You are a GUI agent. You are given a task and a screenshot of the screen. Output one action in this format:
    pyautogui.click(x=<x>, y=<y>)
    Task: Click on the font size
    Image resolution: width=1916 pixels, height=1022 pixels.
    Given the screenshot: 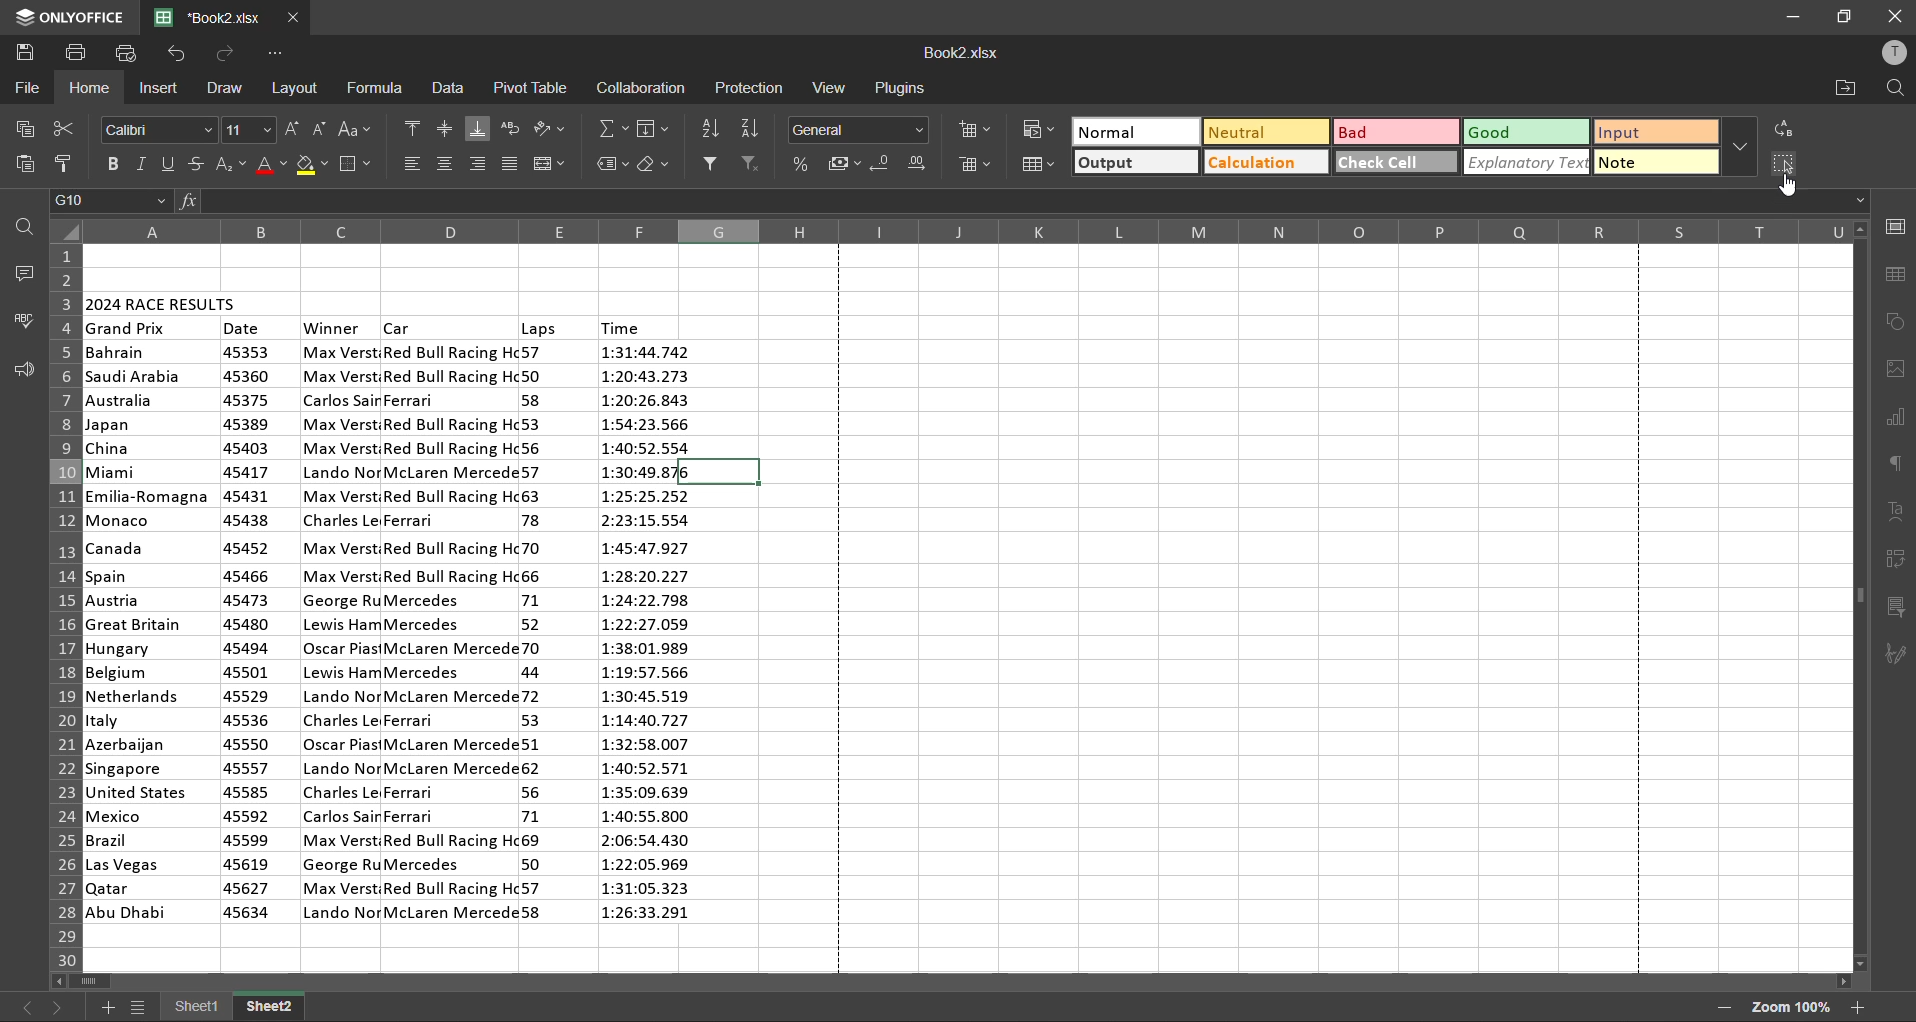 What is the action you would take?
    pyautogui.click(x=246, y=128)
    